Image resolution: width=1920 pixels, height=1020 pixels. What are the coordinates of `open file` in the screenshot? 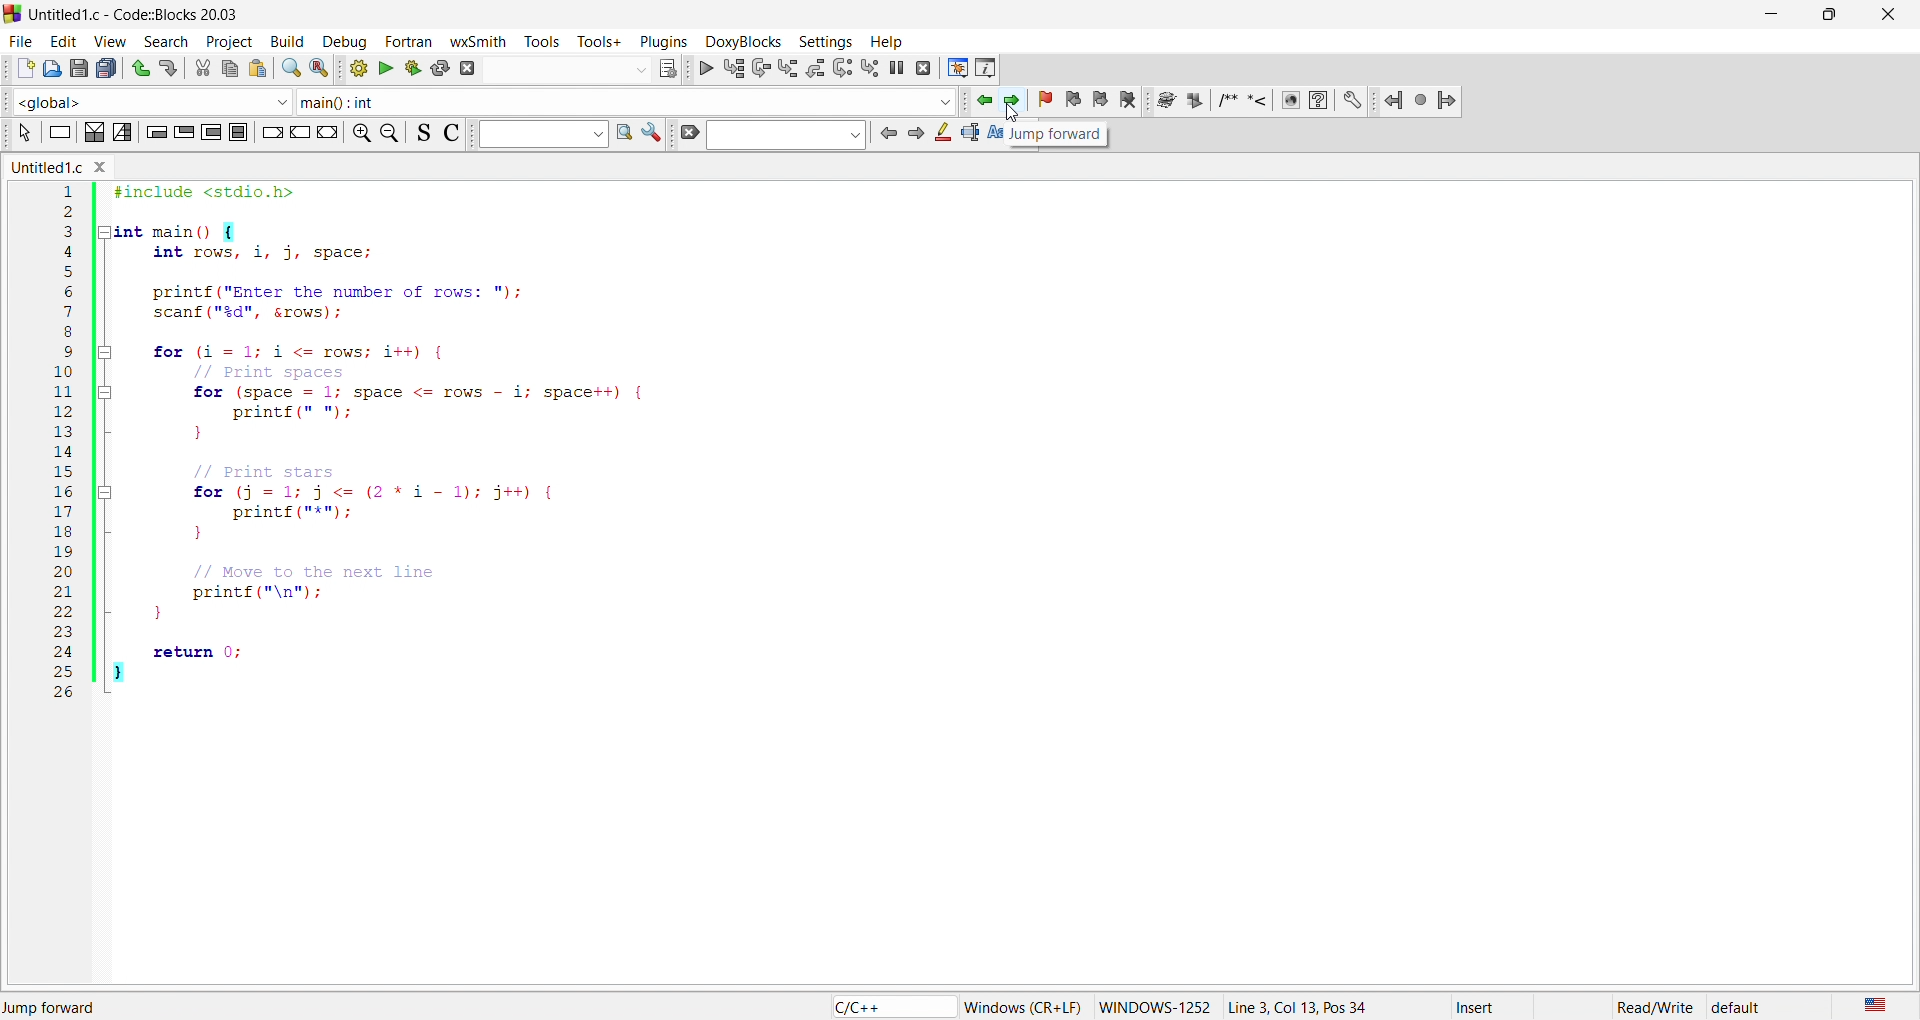 It's located at (47, 69).